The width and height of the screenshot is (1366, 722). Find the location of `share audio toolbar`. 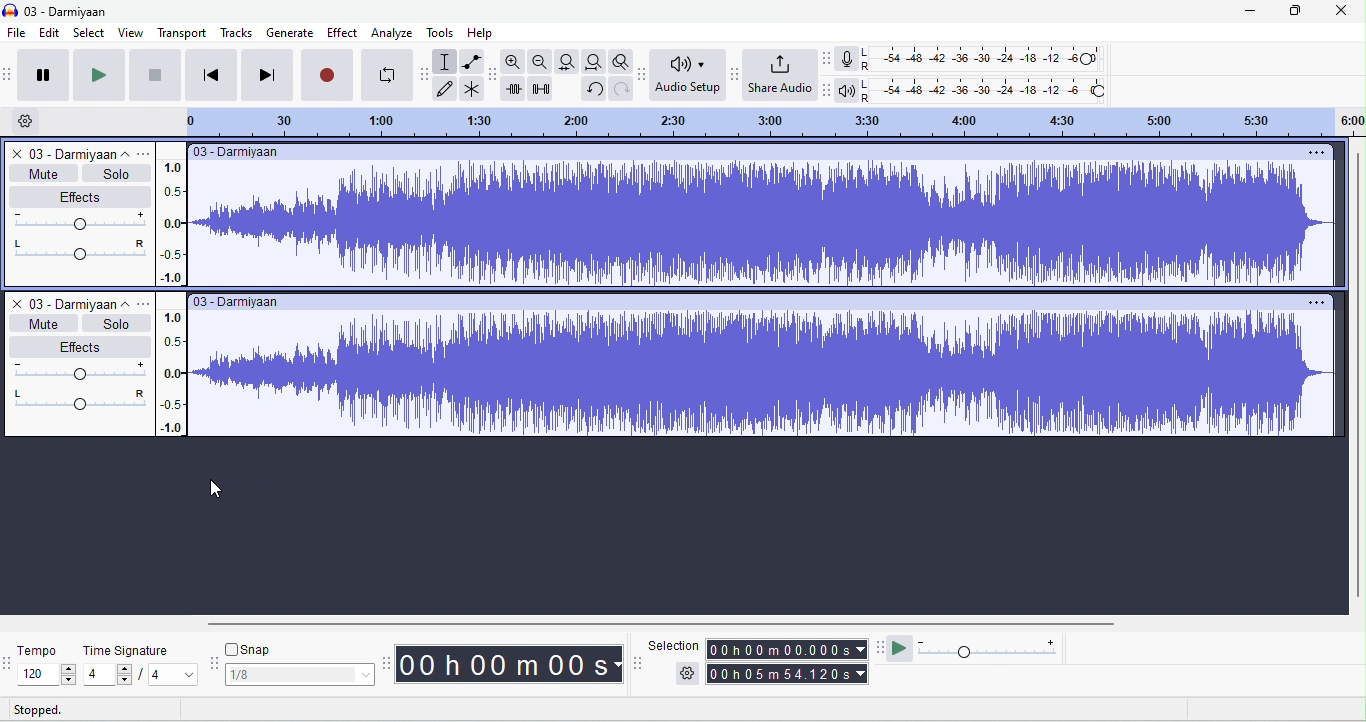

share audio toolbar is located at coordinates (734, 73).